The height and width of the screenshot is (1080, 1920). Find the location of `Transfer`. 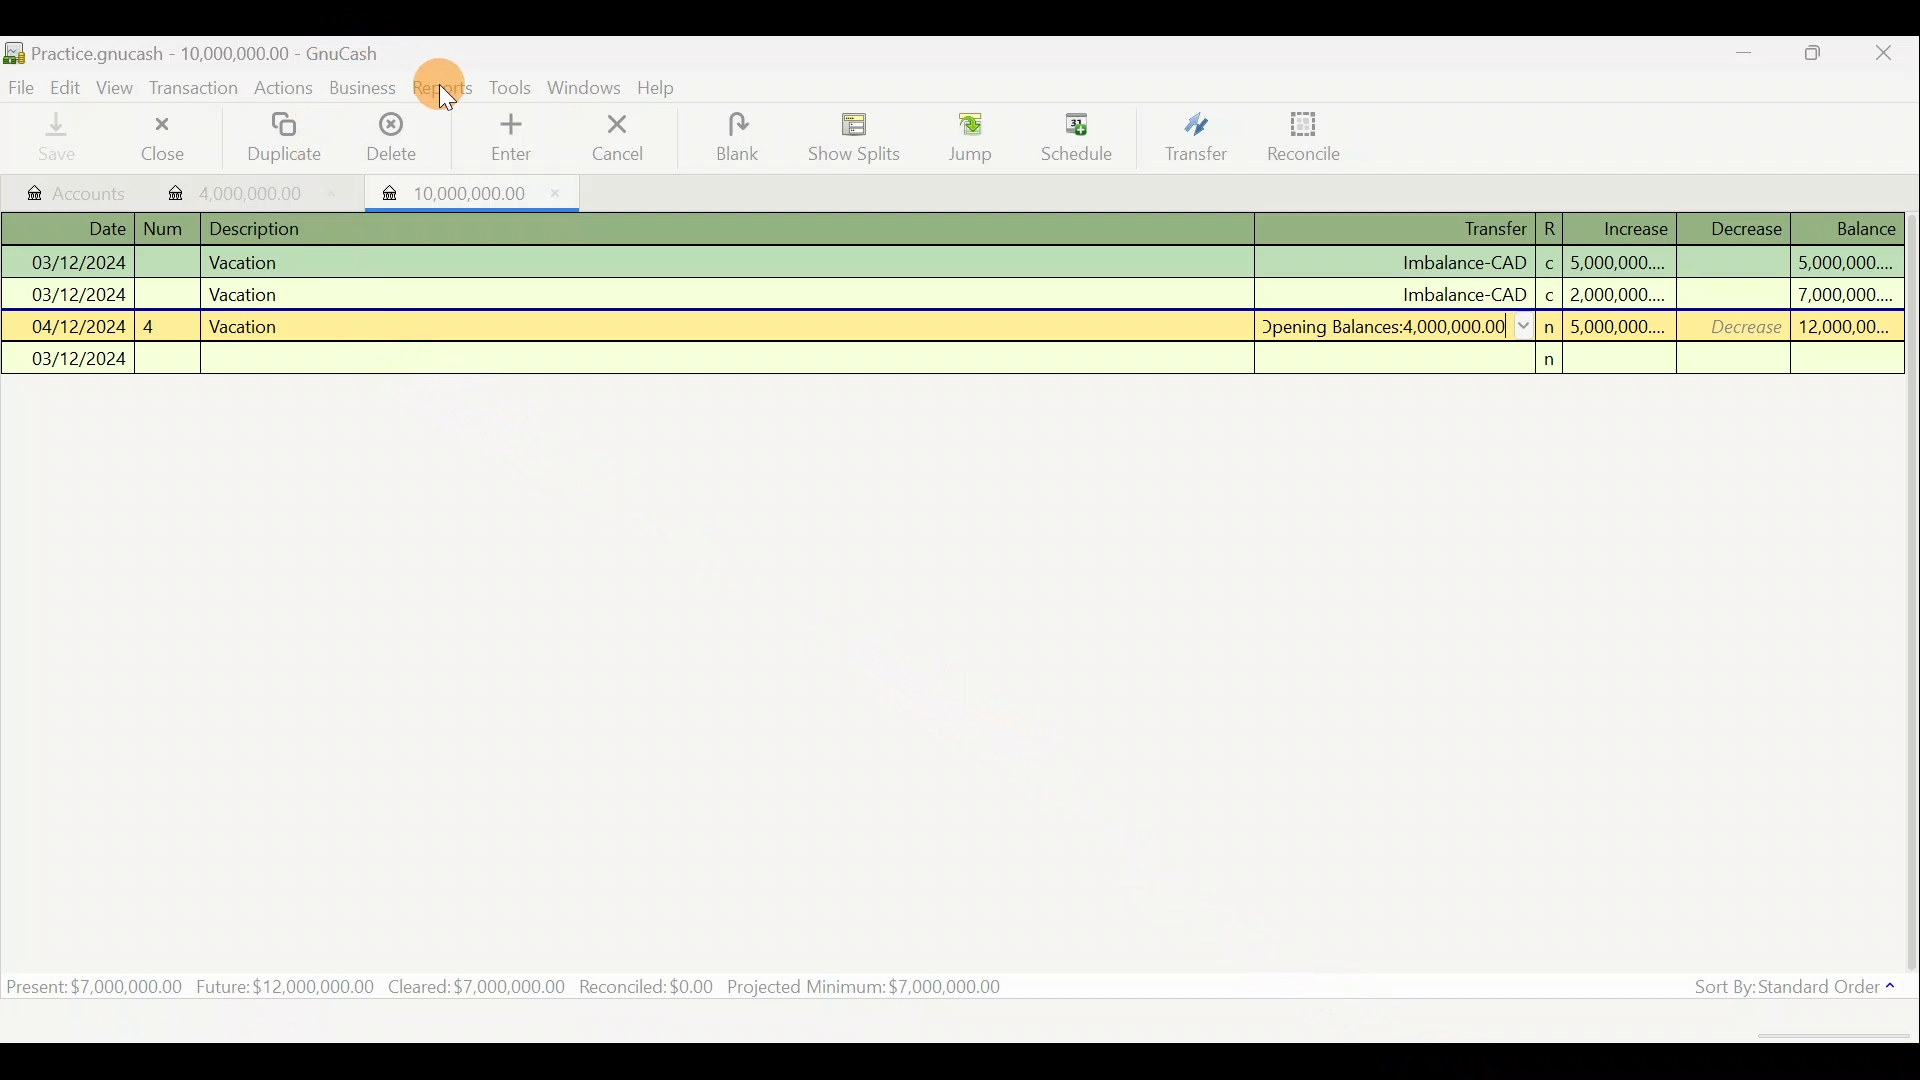

Transfer is located at coordinates (1496, 228).